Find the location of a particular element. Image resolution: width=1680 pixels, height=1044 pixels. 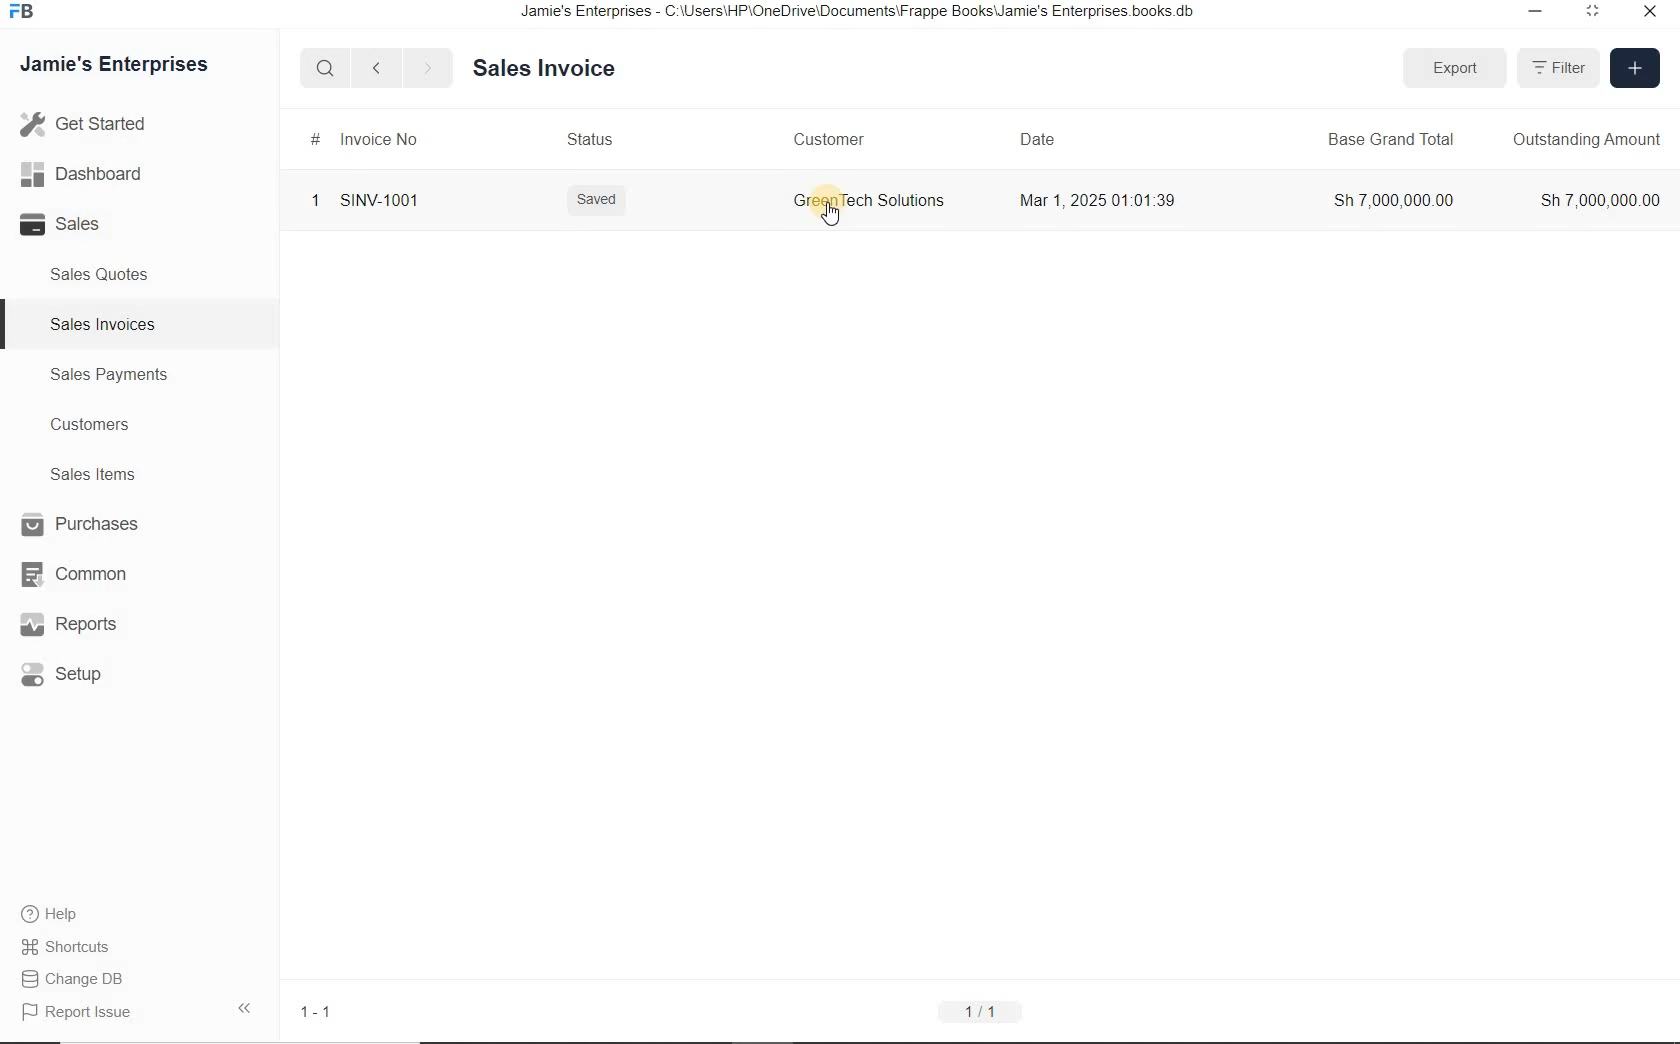

Customers is located at coordinates (87, 424).